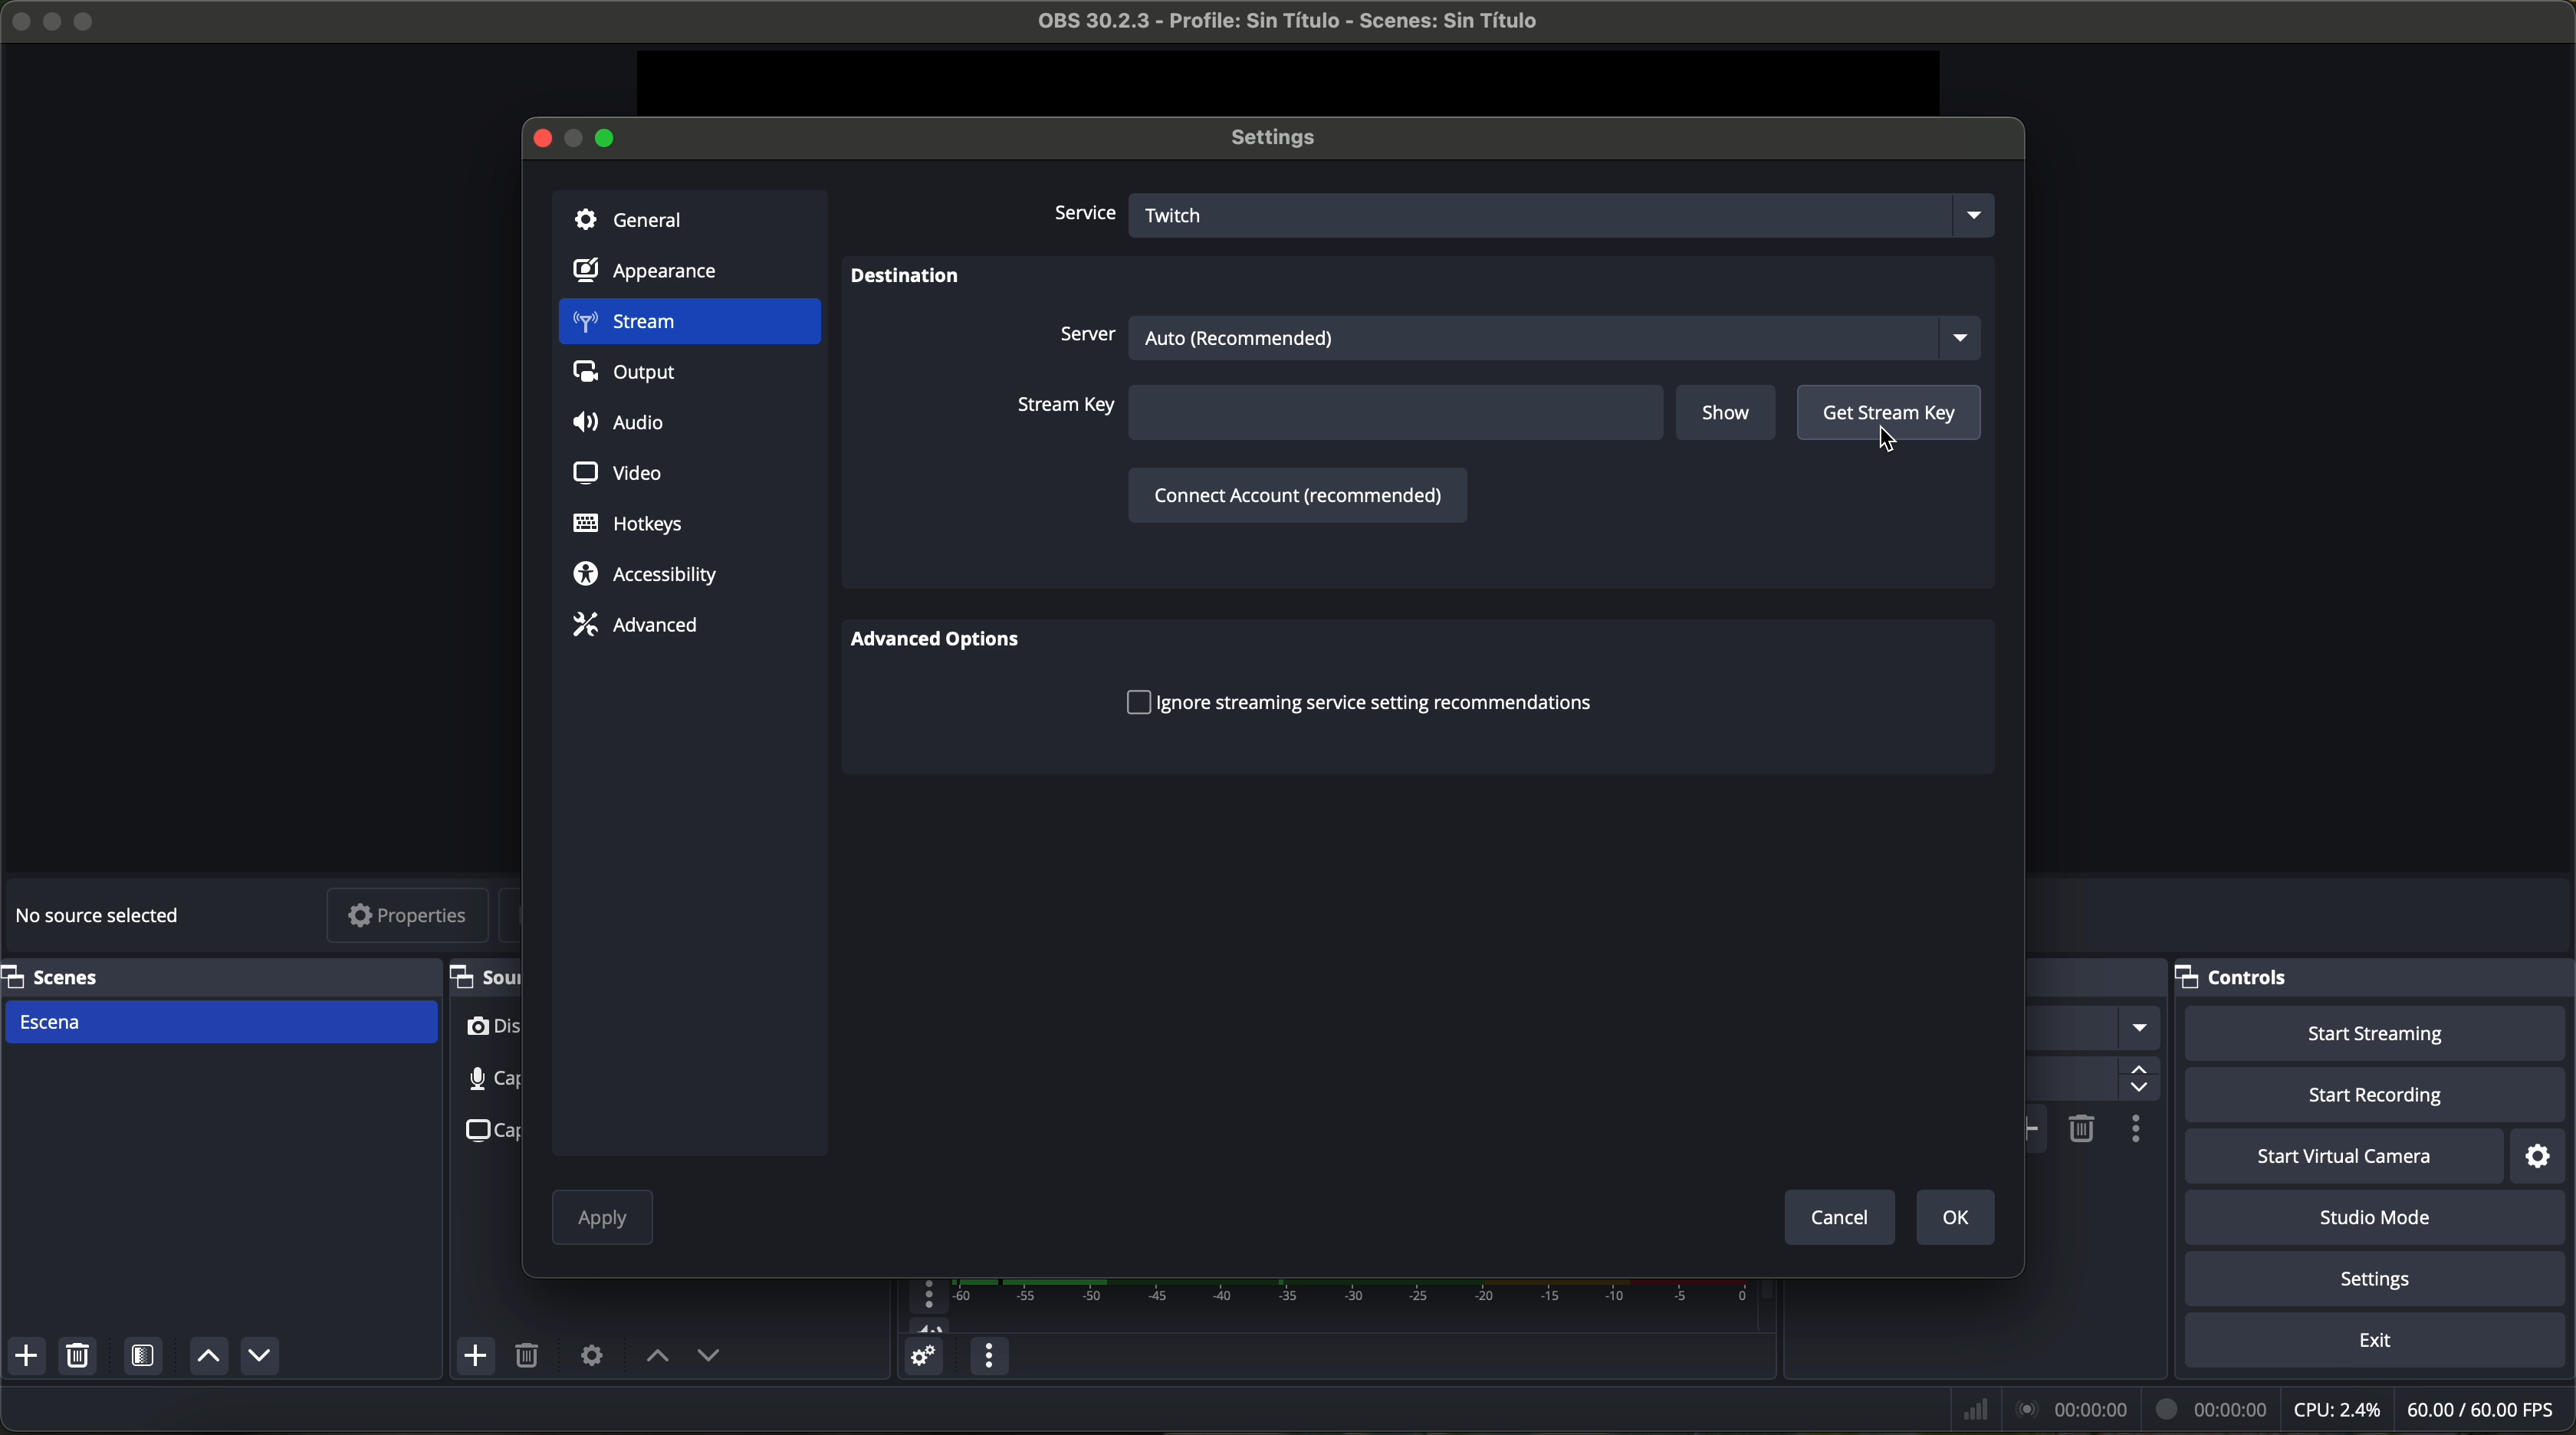 The image size is (2576, 1435). Describe the element at coordinates (1359, 701) in the screenshot. I see `ignore streaming service setting recommendations` at that location.